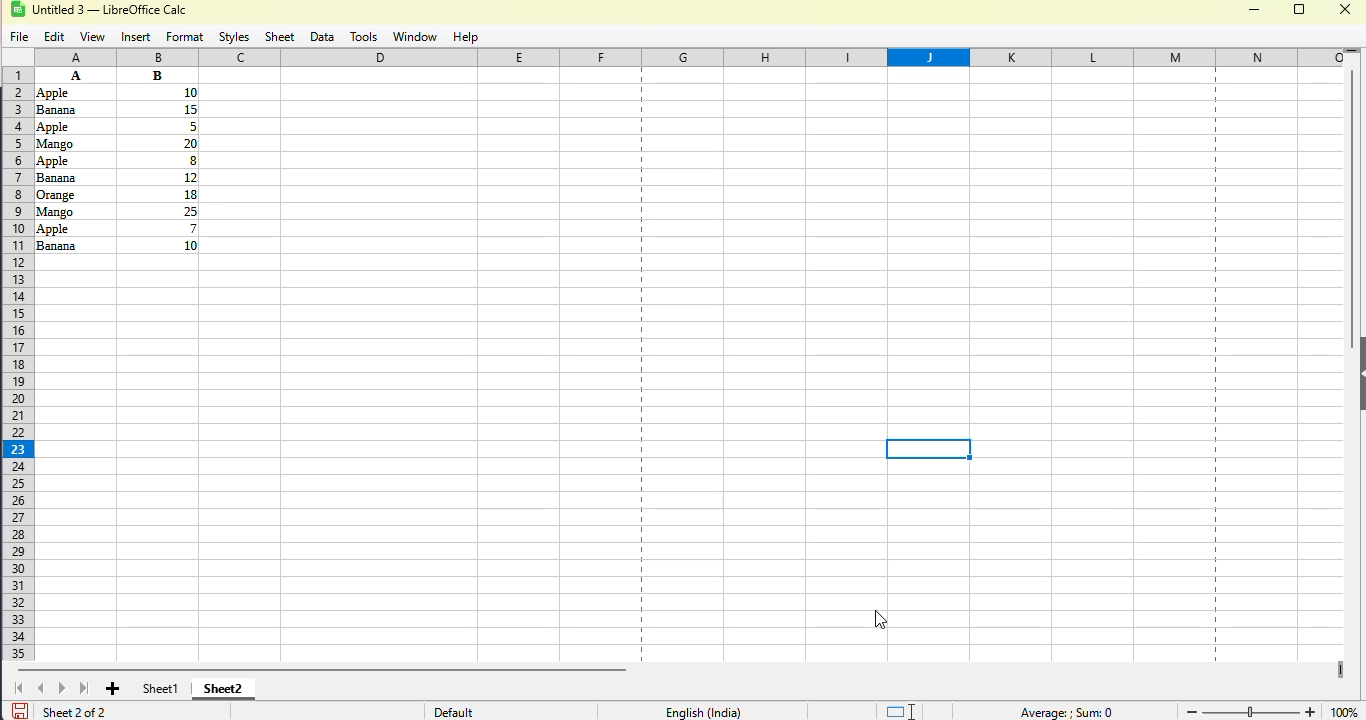 This screenshot has width=1366, height=720. I want to click on , so click(158, 176).